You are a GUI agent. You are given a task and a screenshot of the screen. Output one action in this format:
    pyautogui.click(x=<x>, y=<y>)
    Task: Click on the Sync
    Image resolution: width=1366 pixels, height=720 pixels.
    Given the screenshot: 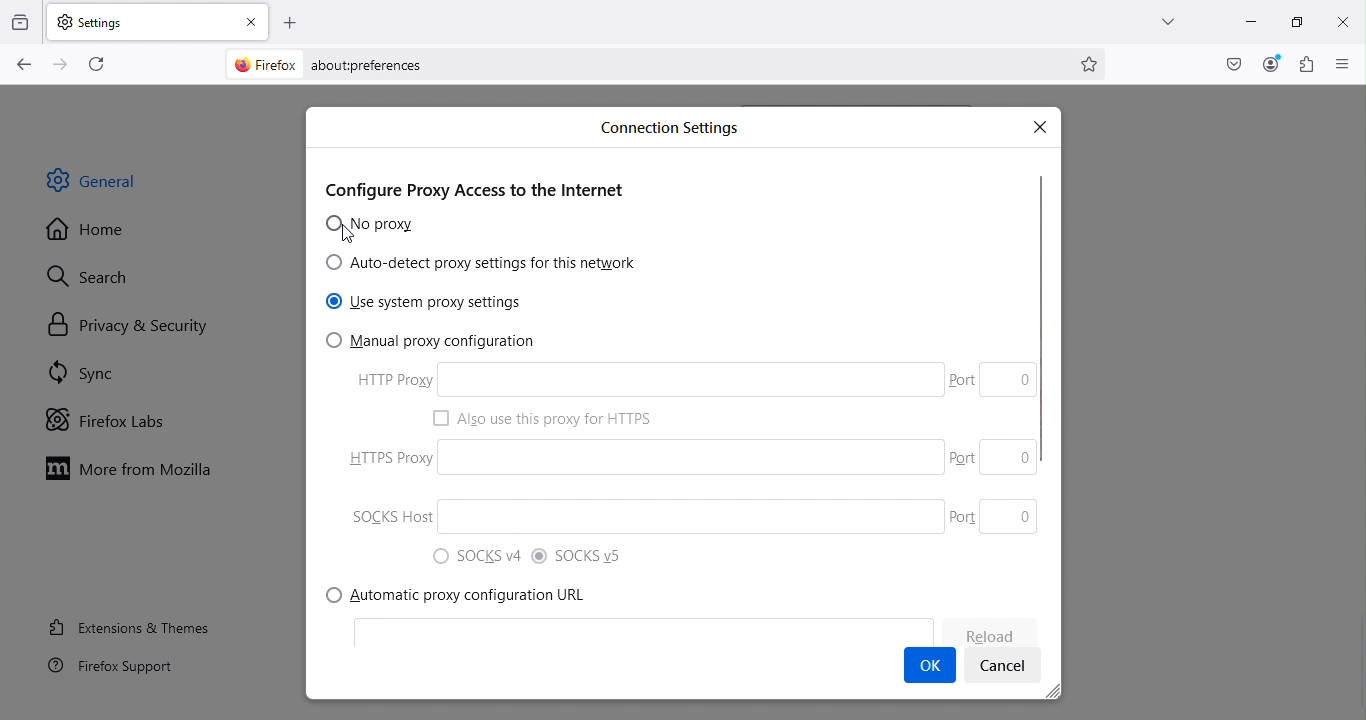 What is the action you would take?
    pyautogui.click(x=111, y=376)
    